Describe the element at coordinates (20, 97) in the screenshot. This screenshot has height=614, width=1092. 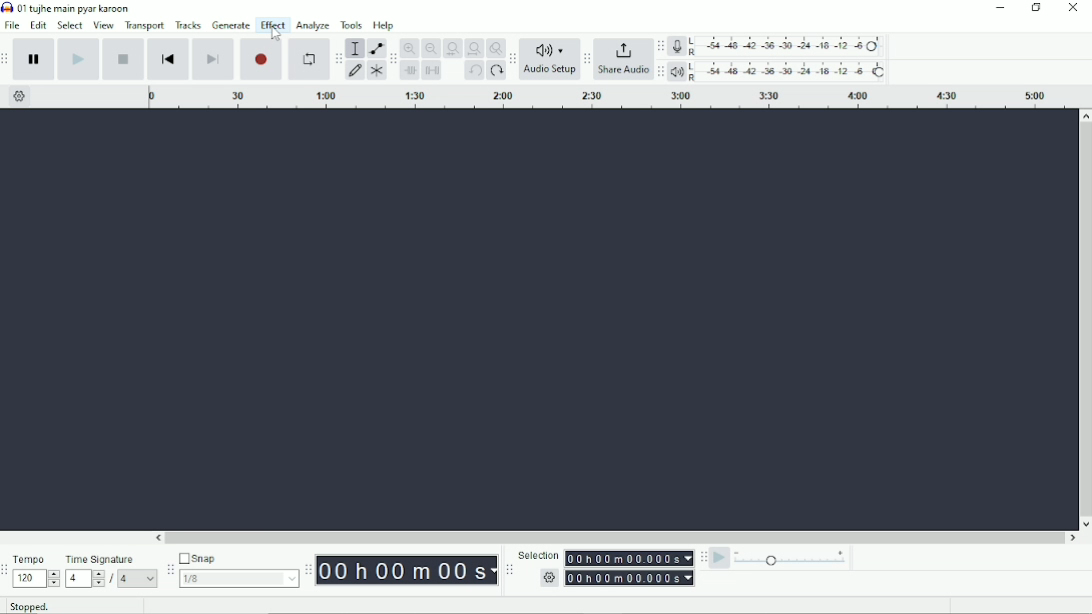
I see `Timeline options` at that location.